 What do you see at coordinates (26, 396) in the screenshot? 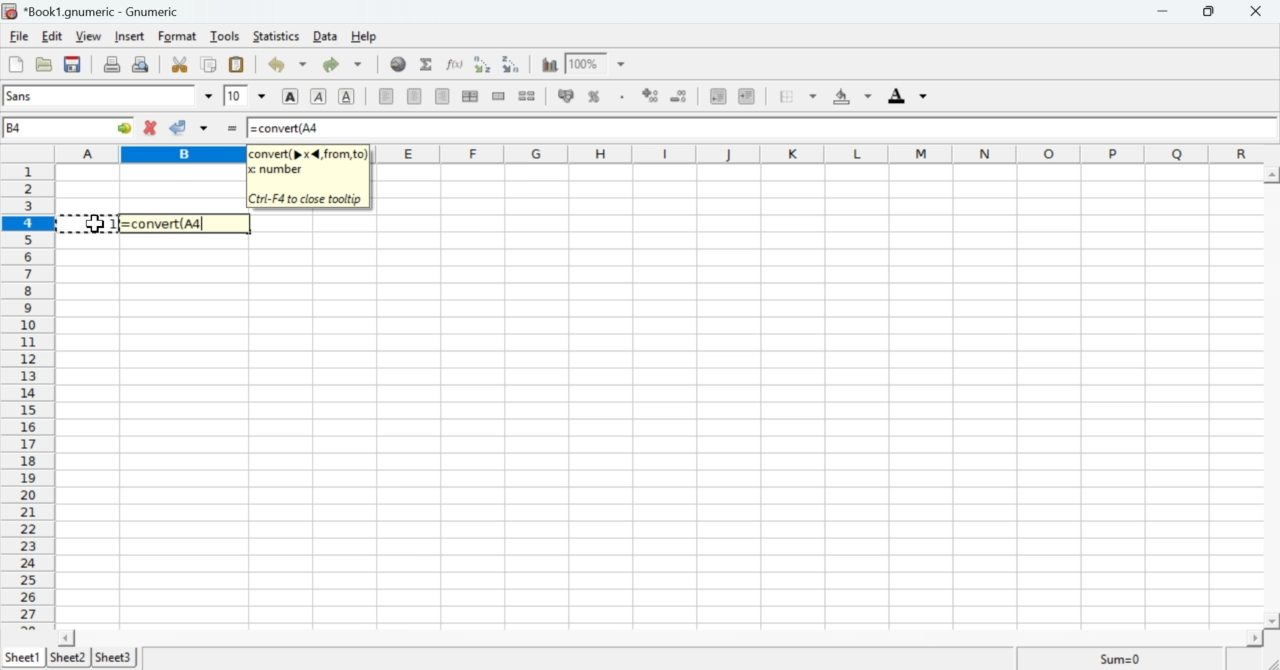
I see `numbering column` at bounding box center [26, 396].